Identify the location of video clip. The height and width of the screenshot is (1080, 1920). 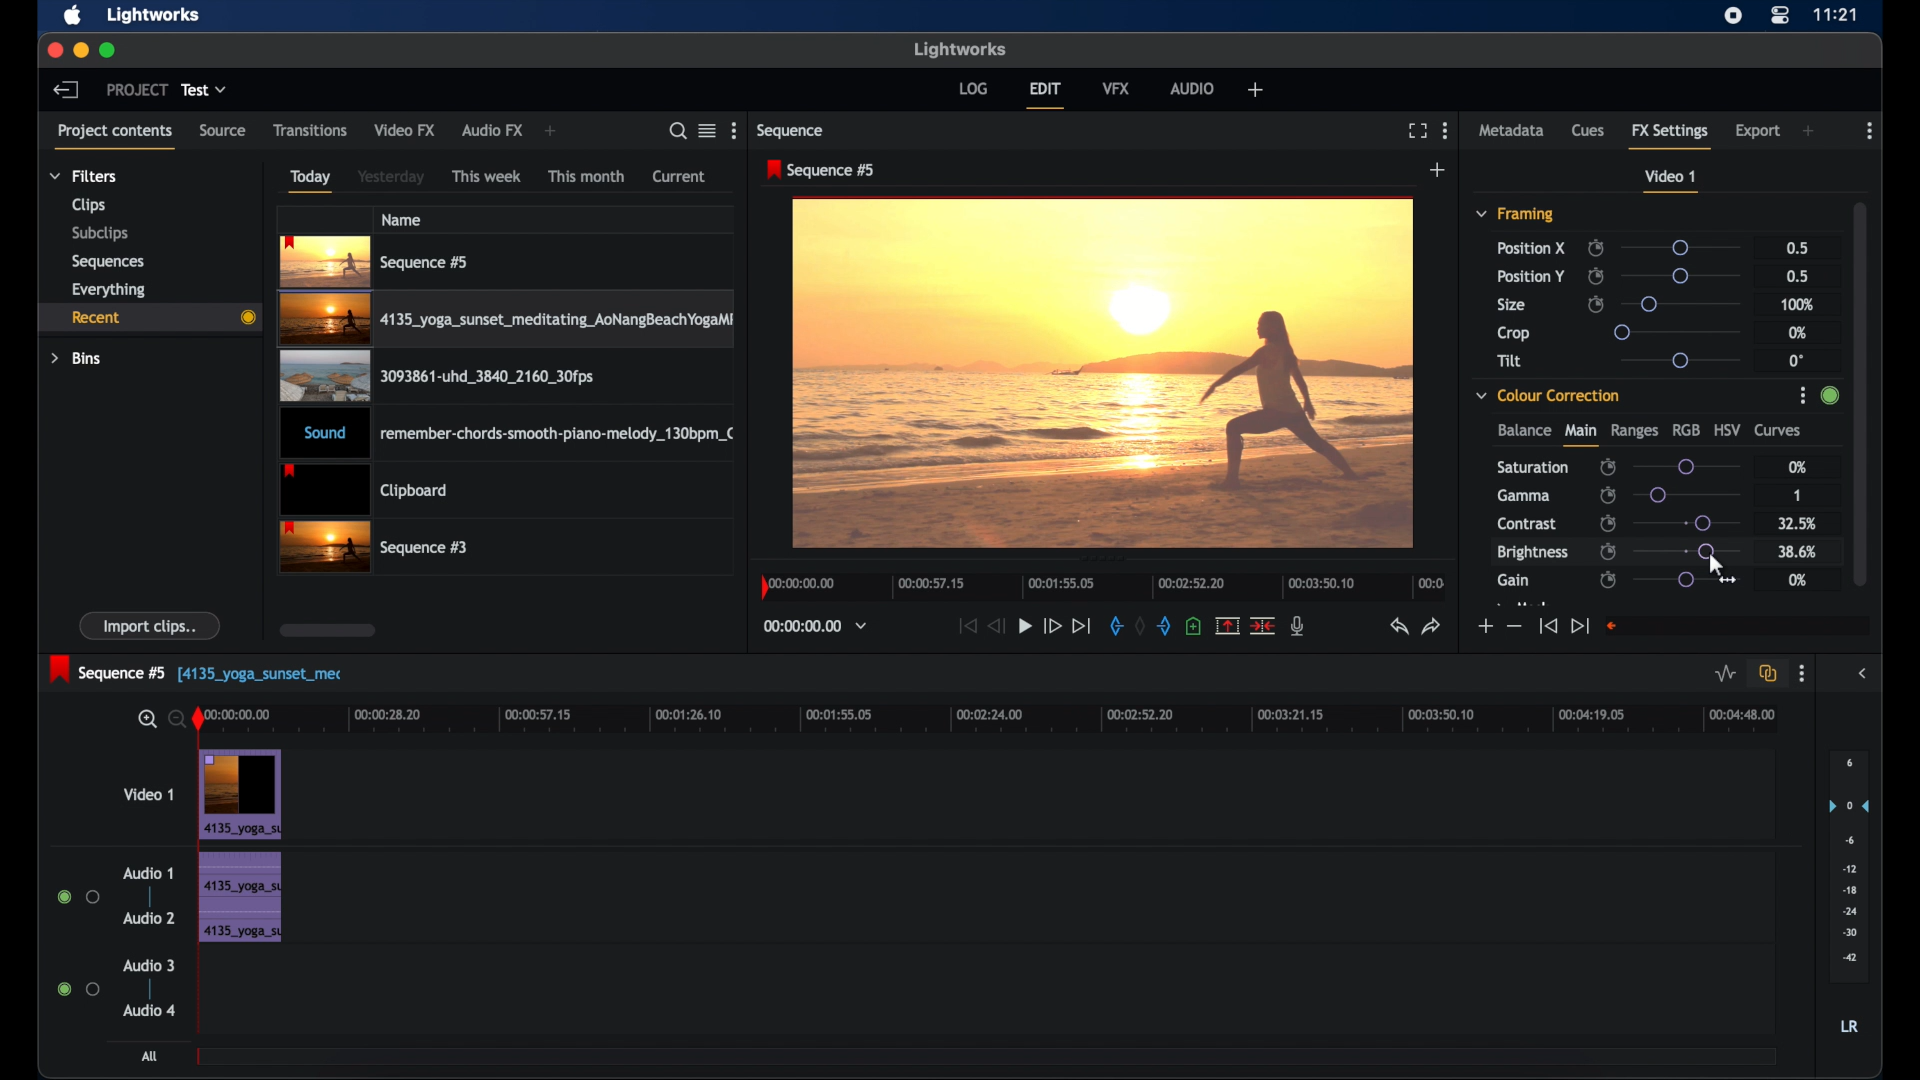
(434, 380).